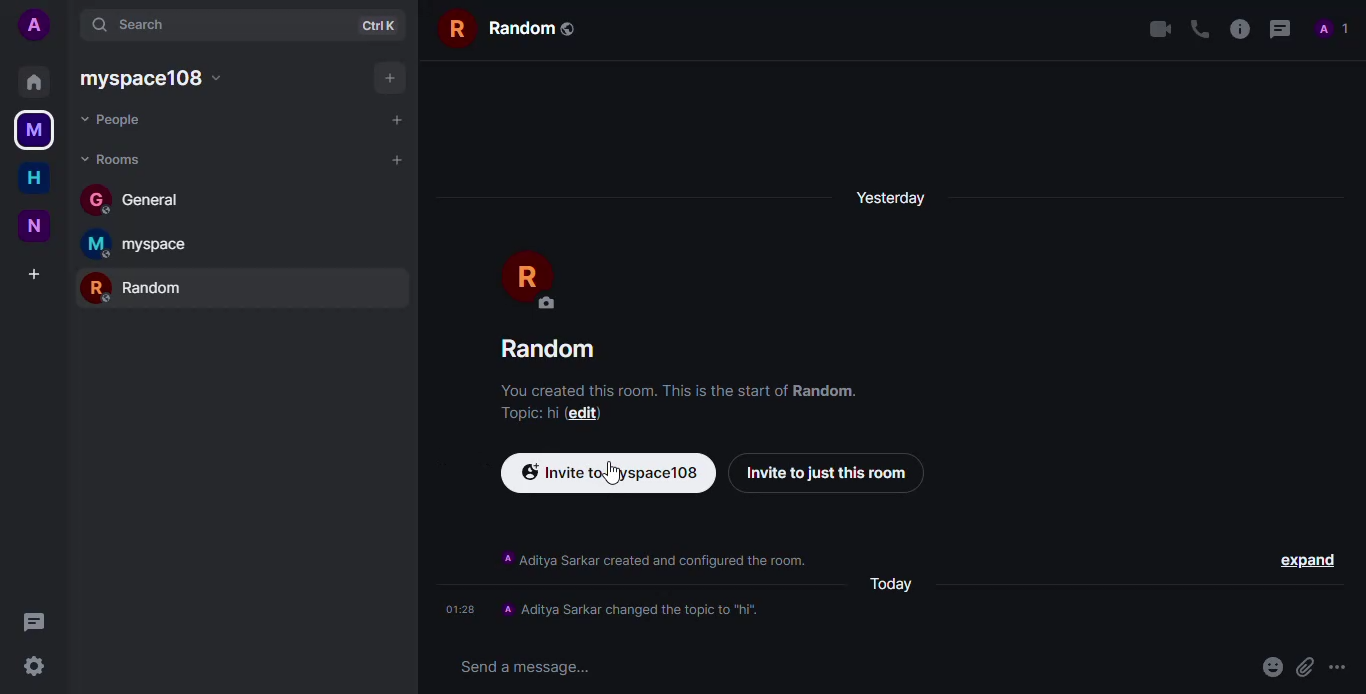  What do you see at coordinates (828, 474) in the screenshot?
I see `invite to just this room` at bounding box center [828, 474].